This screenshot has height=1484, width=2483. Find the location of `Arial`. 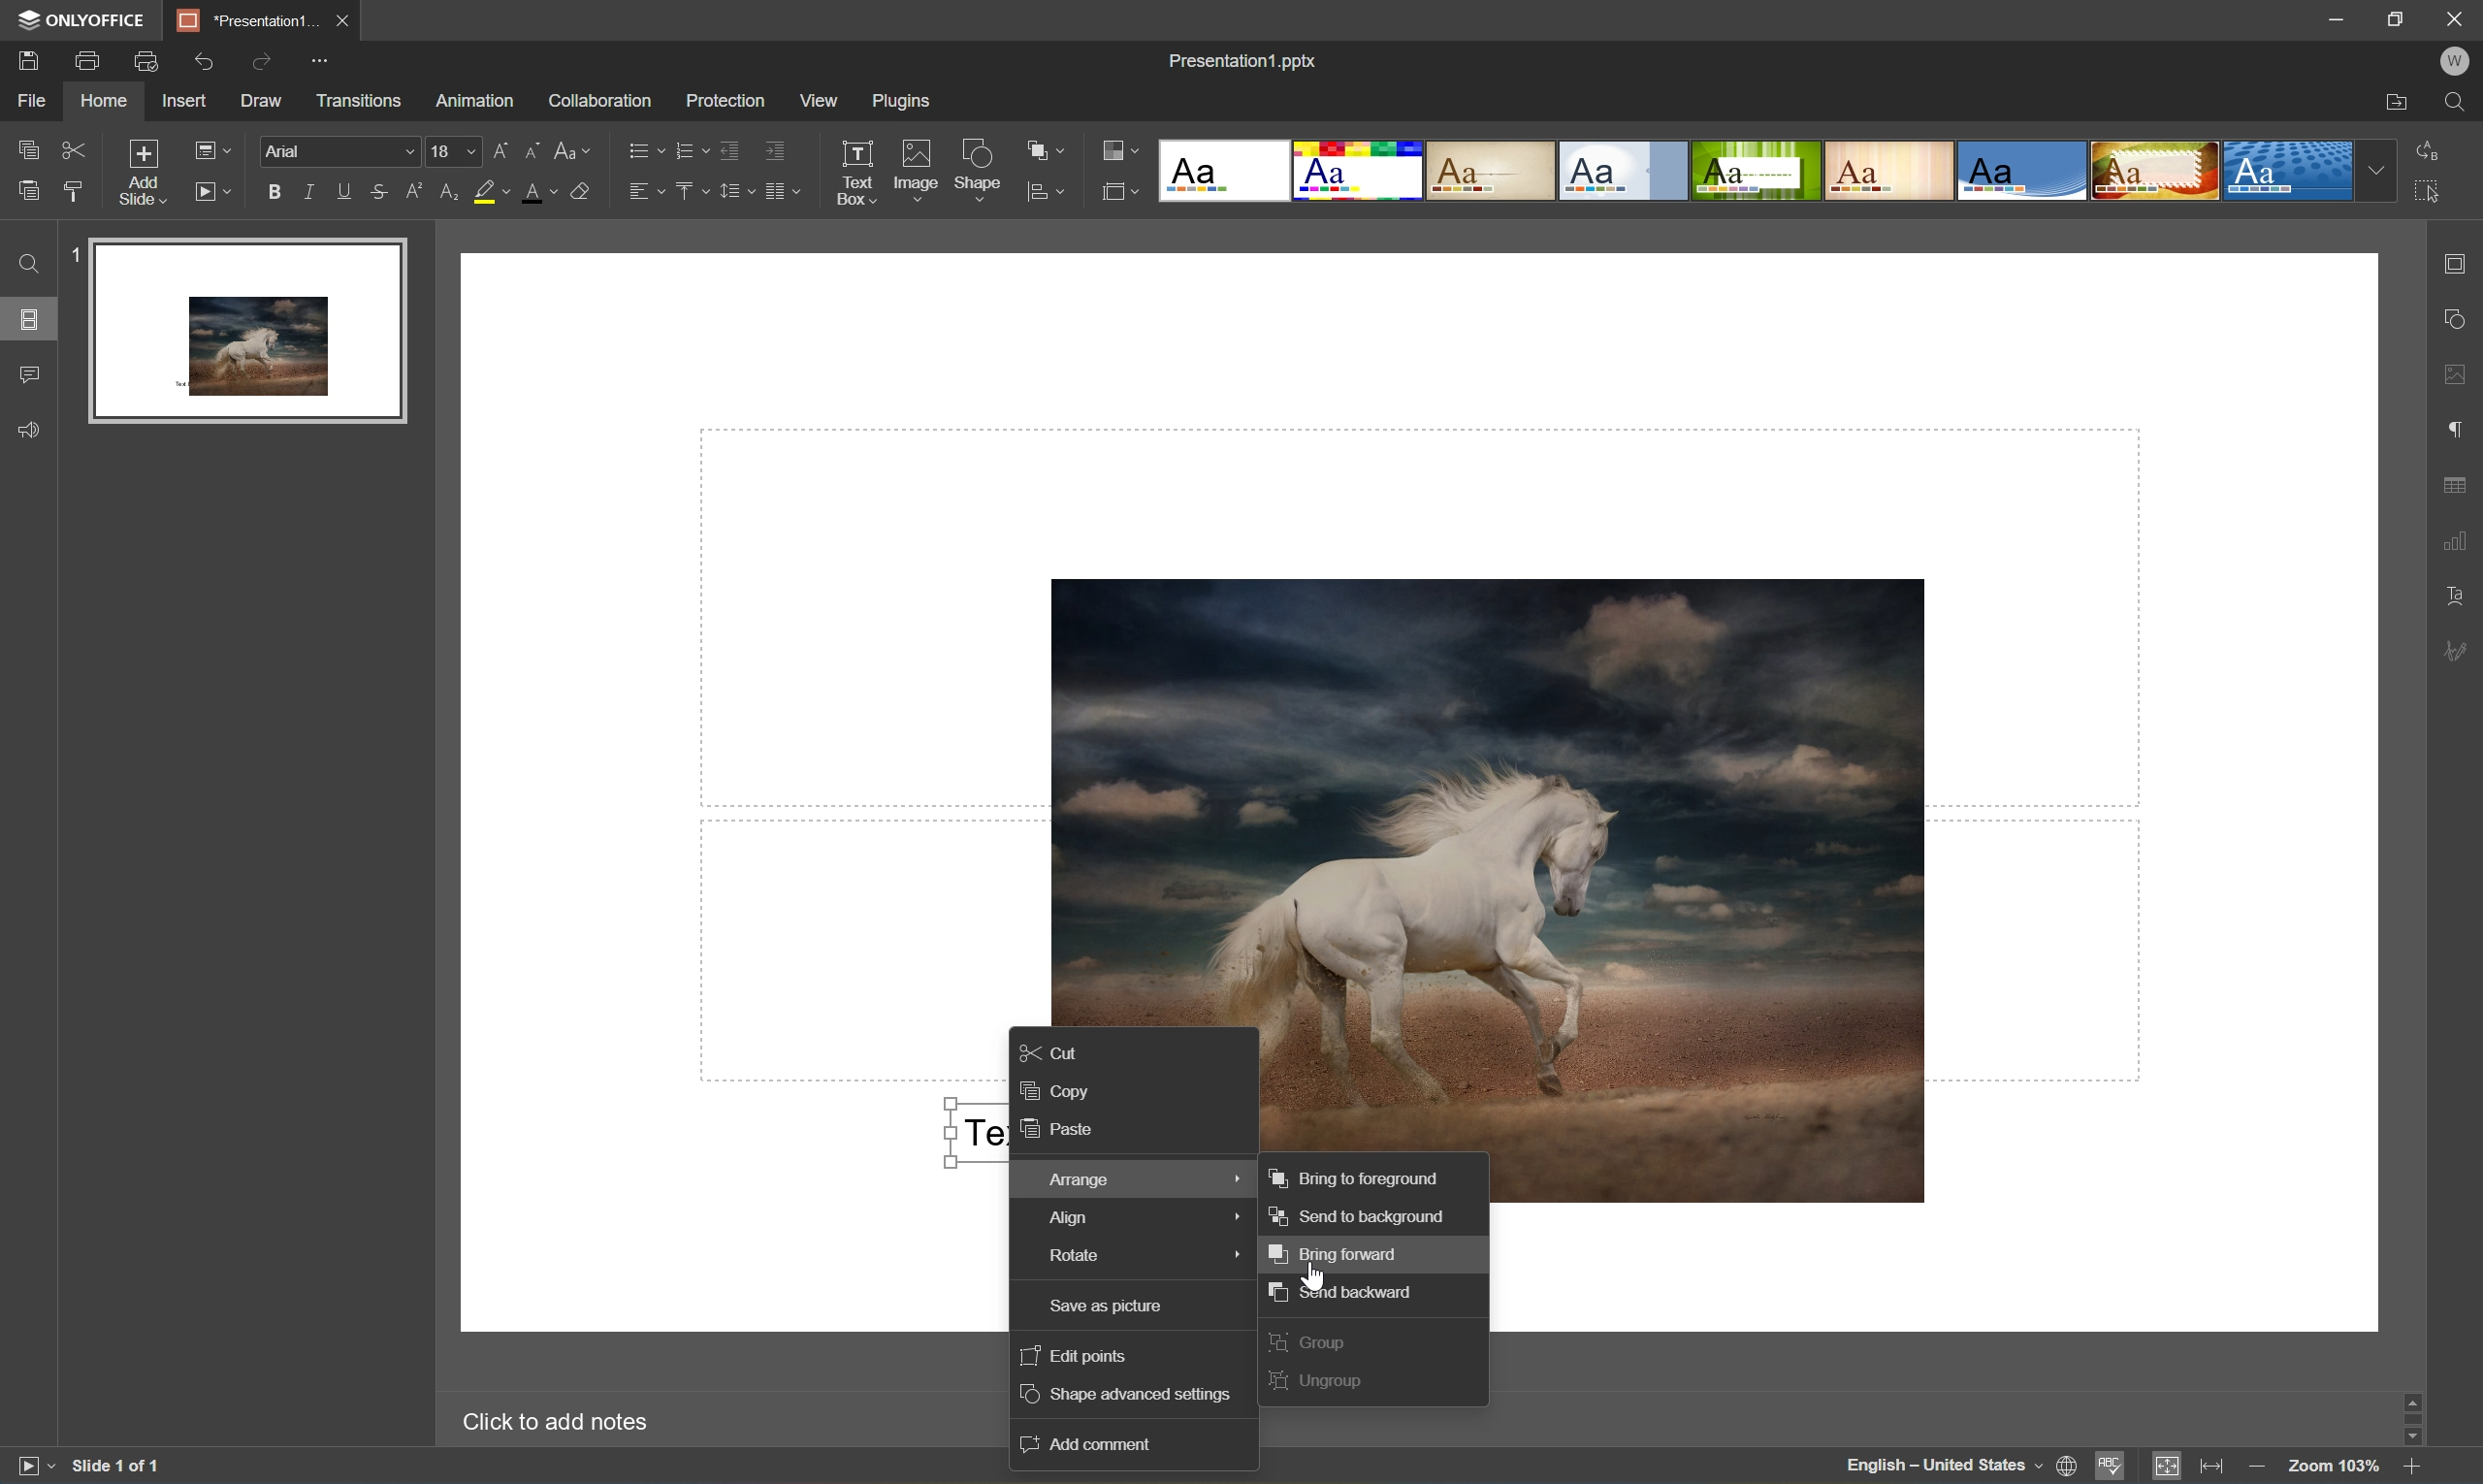

Arial is located at coordinates (334, 153).